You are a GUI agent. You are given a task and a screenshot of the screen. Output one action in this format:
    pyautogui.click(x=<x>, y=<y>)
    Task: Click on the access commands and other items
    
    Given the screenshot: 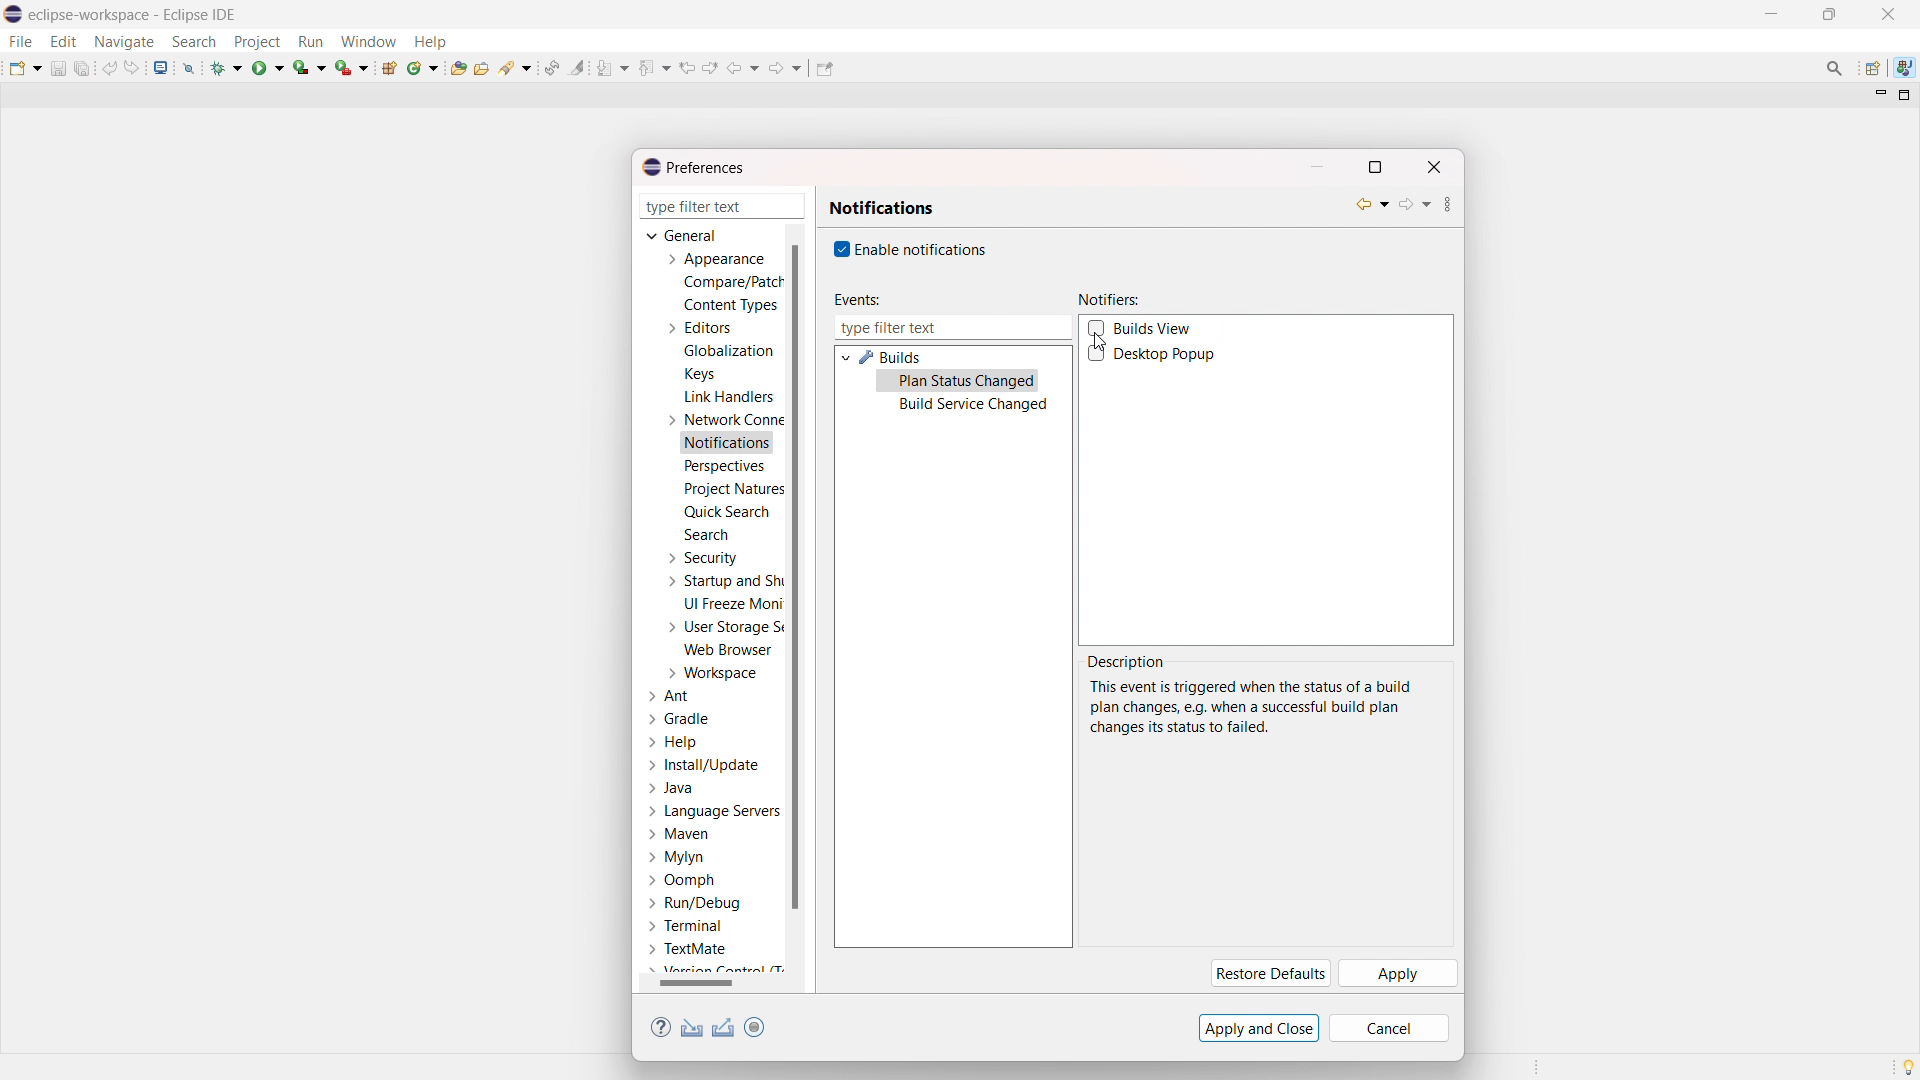 What is the action you would take?
    pyautogui.click(x=1836, y=68)
    